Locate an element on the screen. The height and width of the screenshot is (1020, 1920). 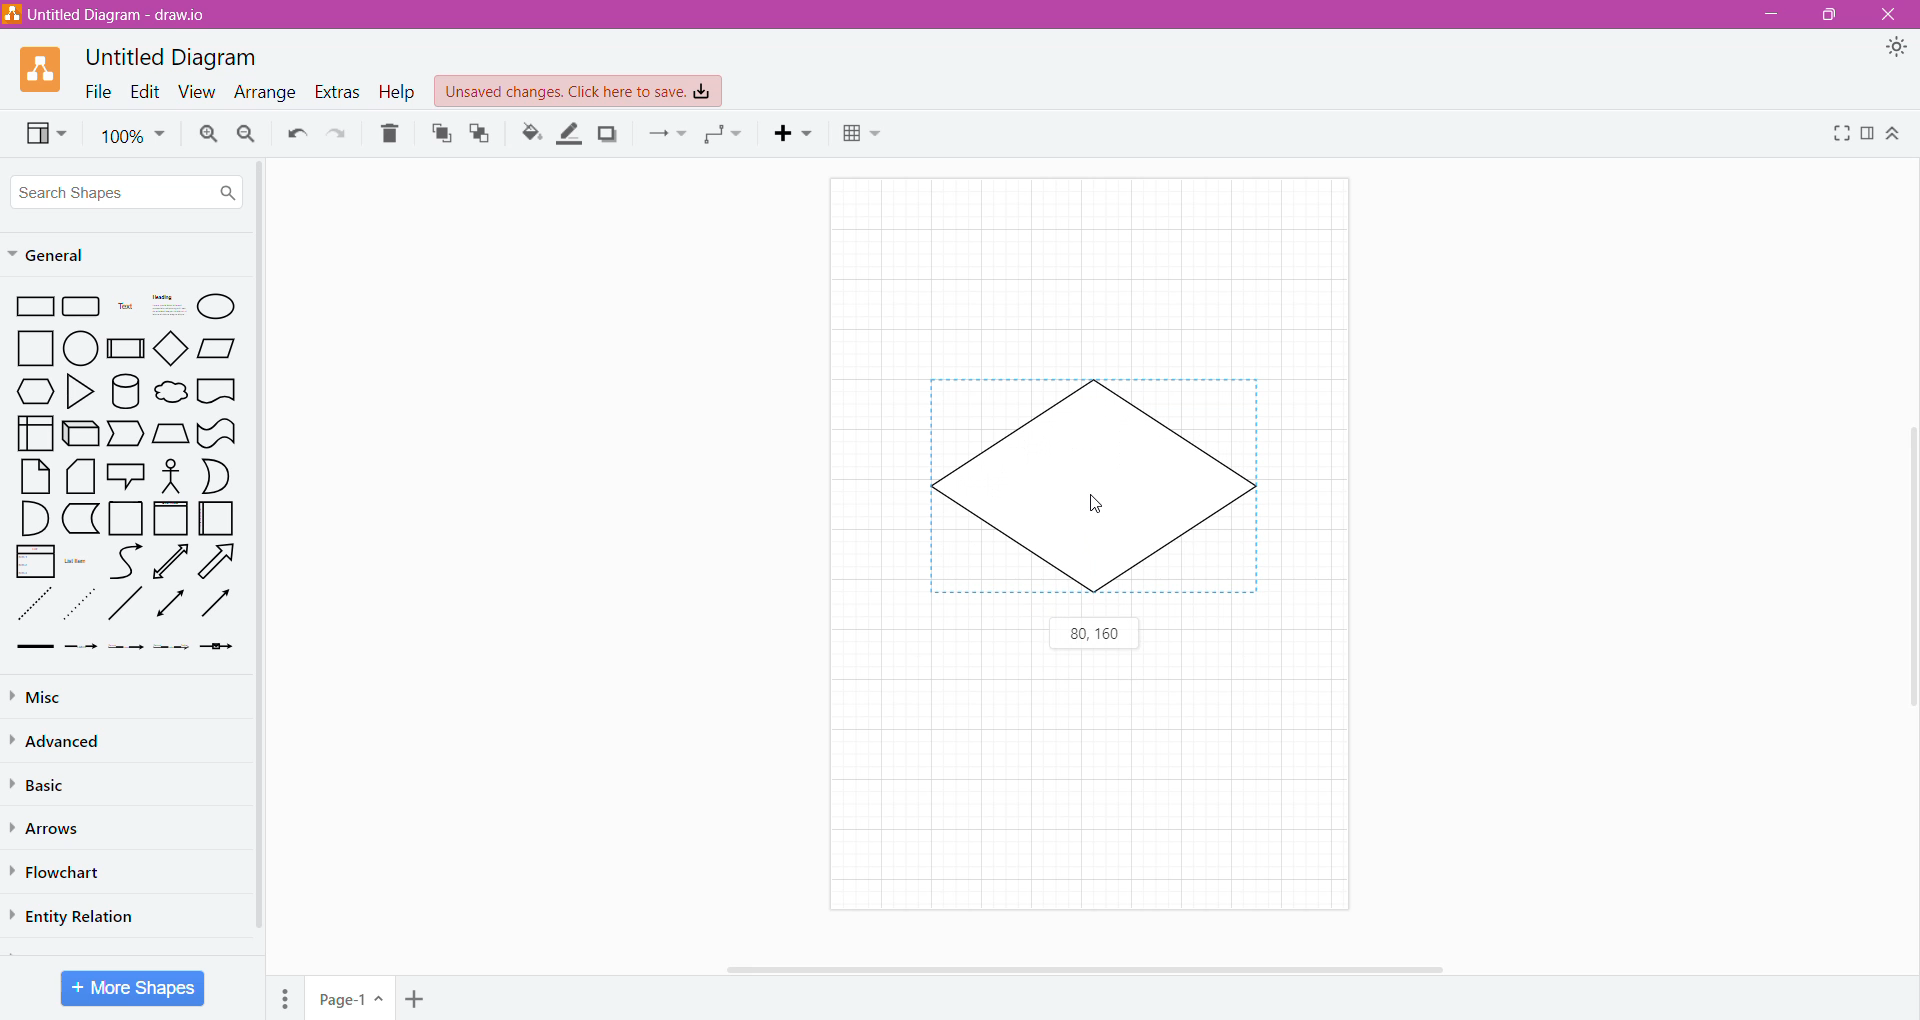
Restore Down is located at coordinates (1833, 15).